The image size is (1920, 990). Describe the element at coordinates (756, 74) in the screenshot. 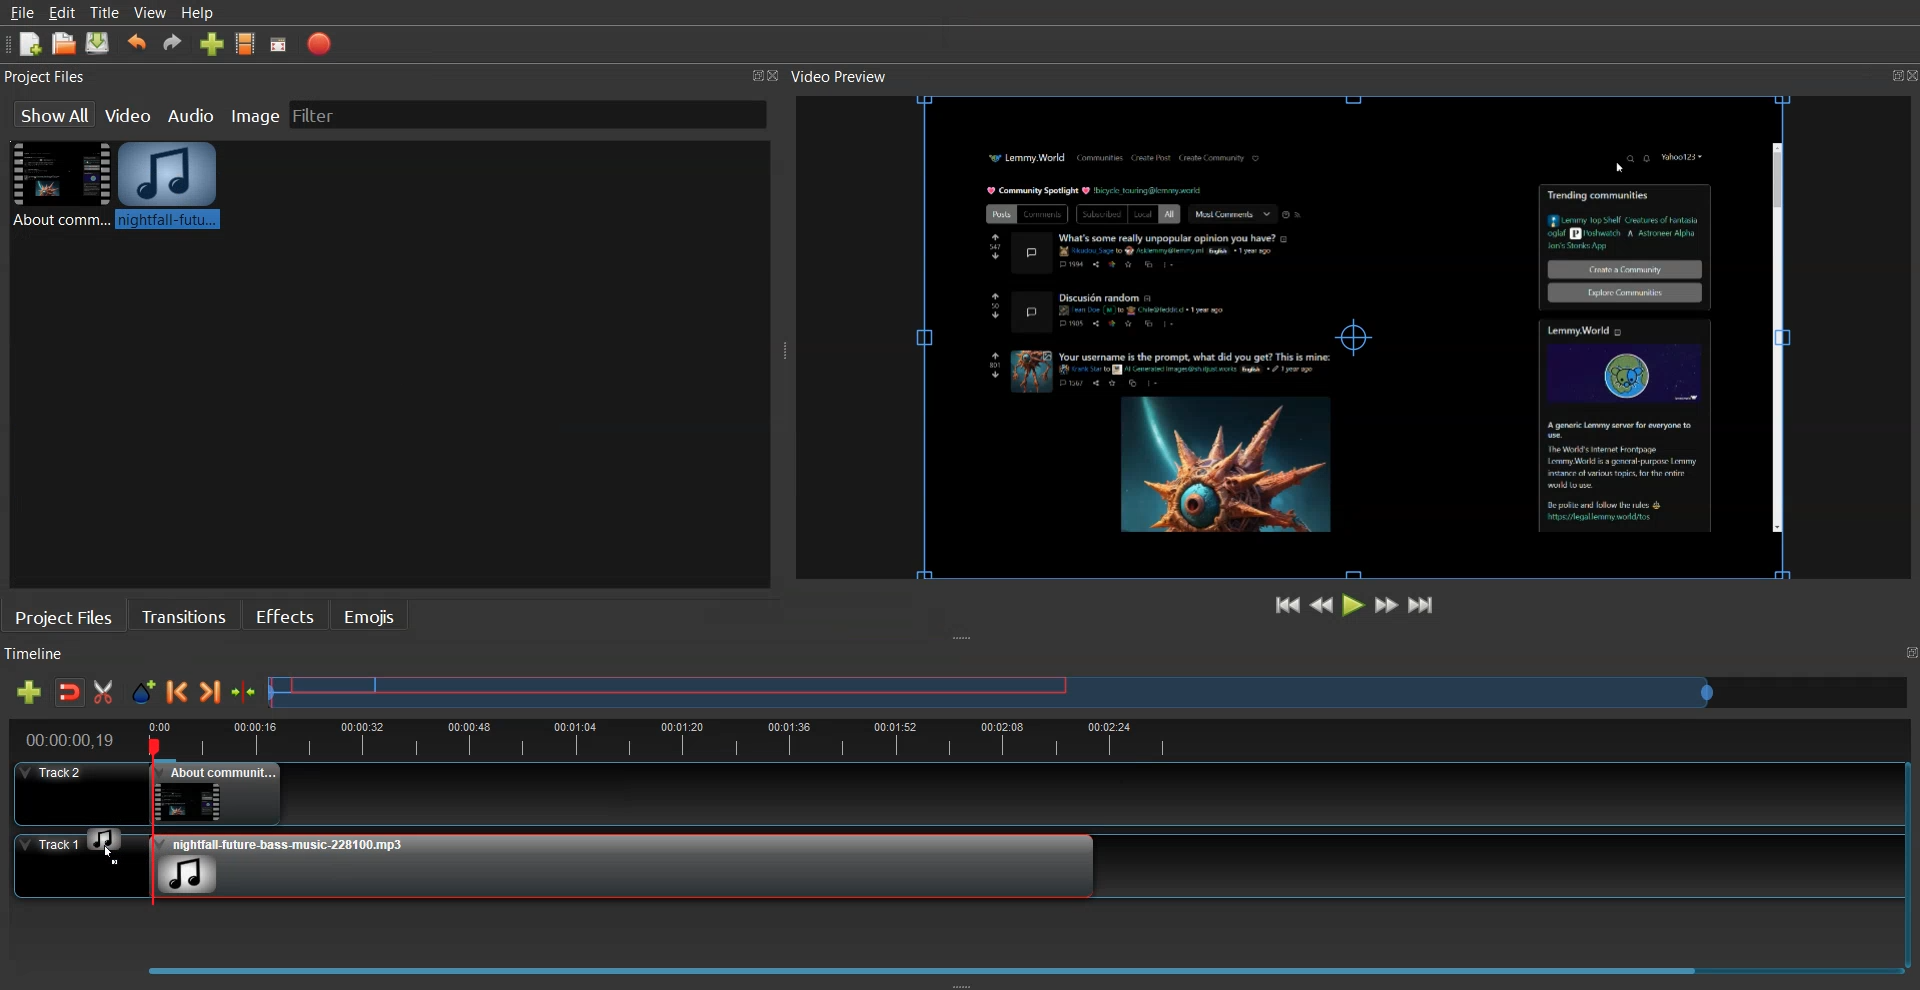

I see `Maximize` at that location.